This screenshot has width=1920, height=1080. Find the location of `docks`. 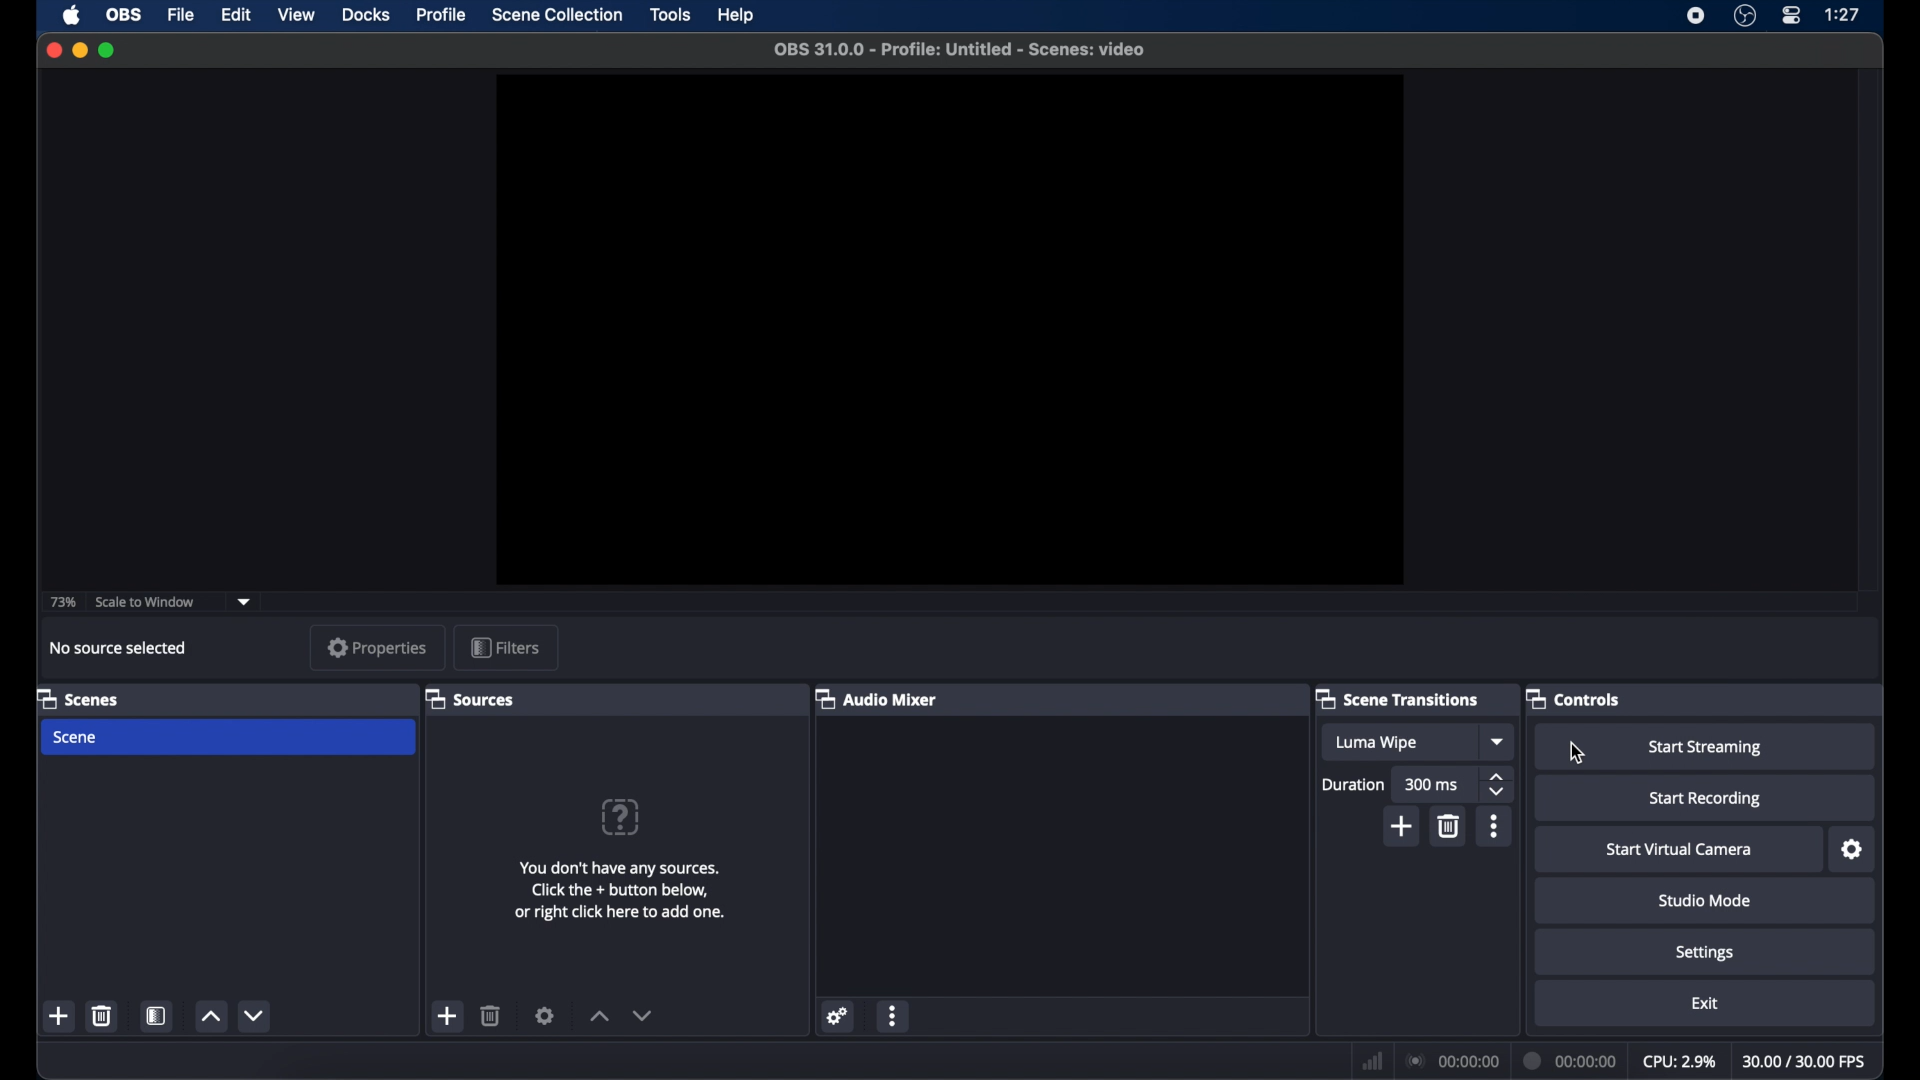

docks is located at coordinates (366, 15).